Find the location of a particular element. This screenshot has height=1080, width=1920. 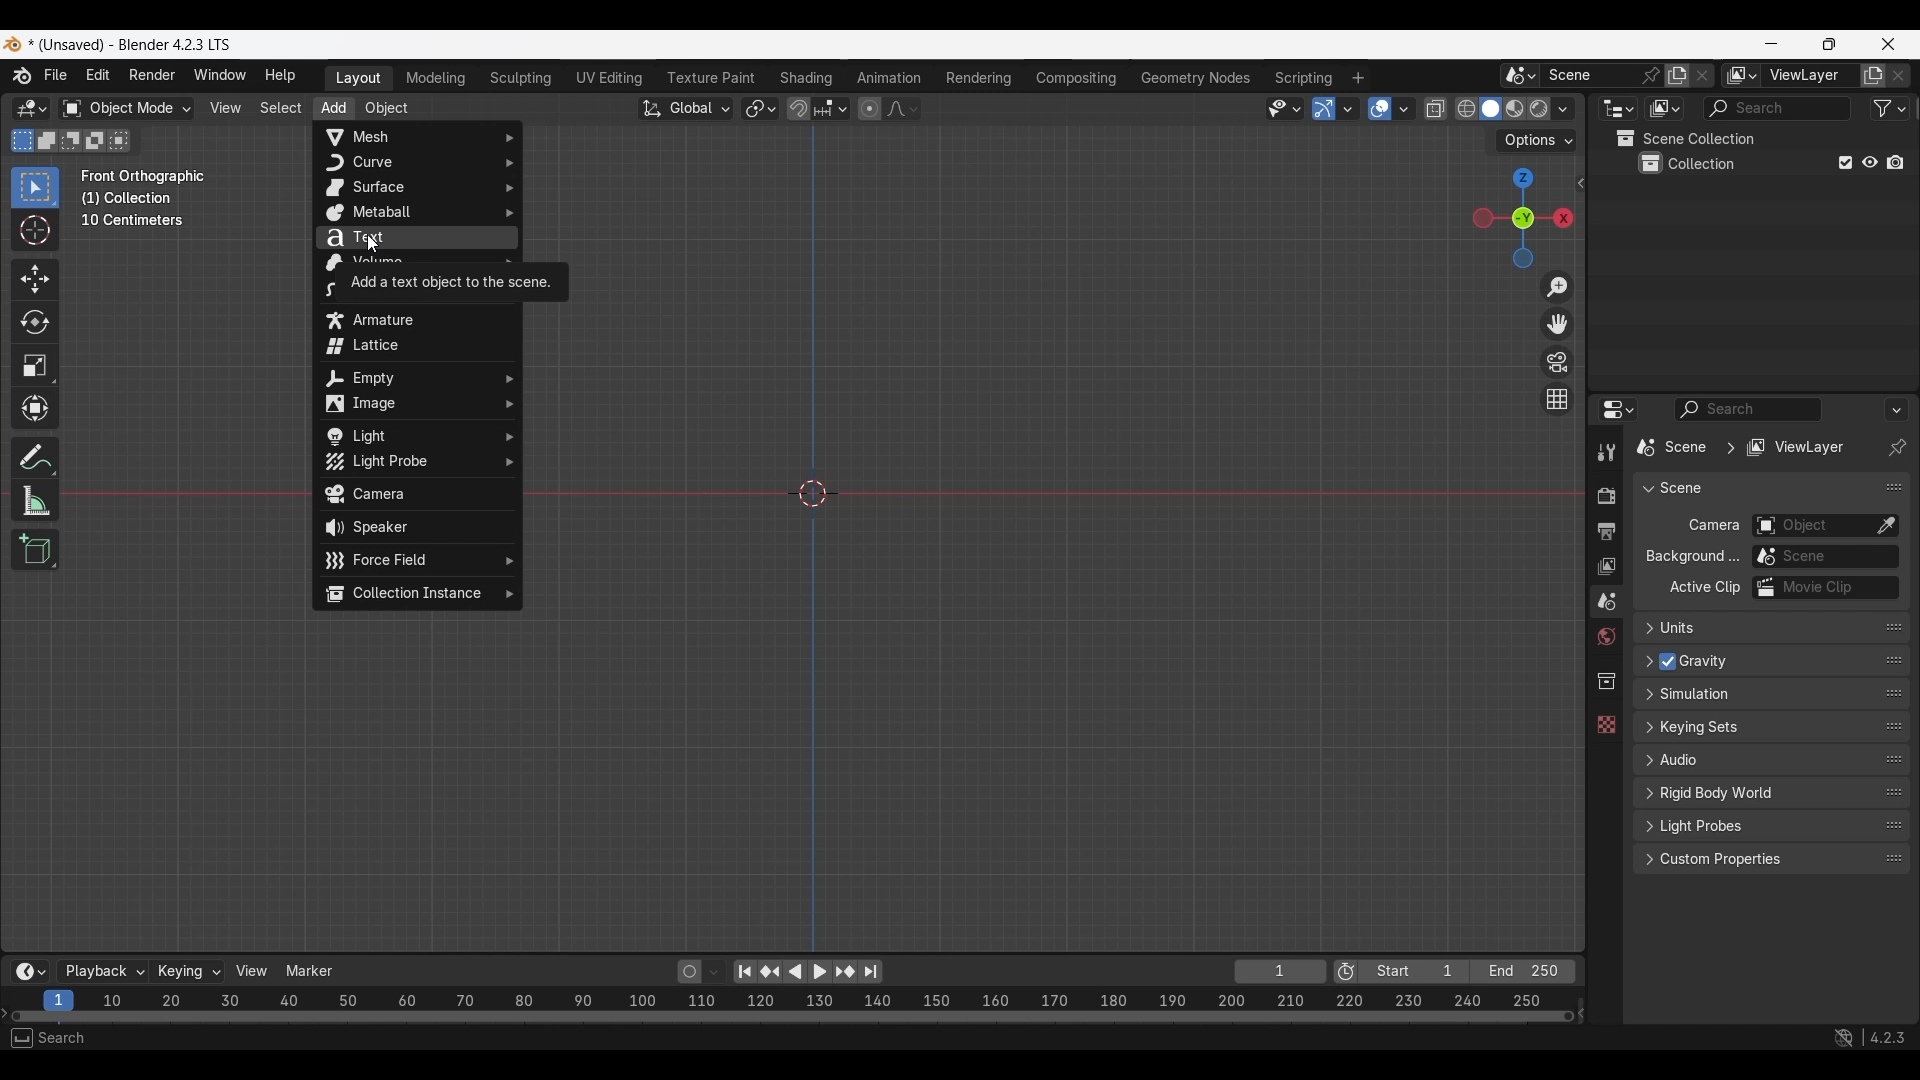

Move is located at coordinates (36, 280).